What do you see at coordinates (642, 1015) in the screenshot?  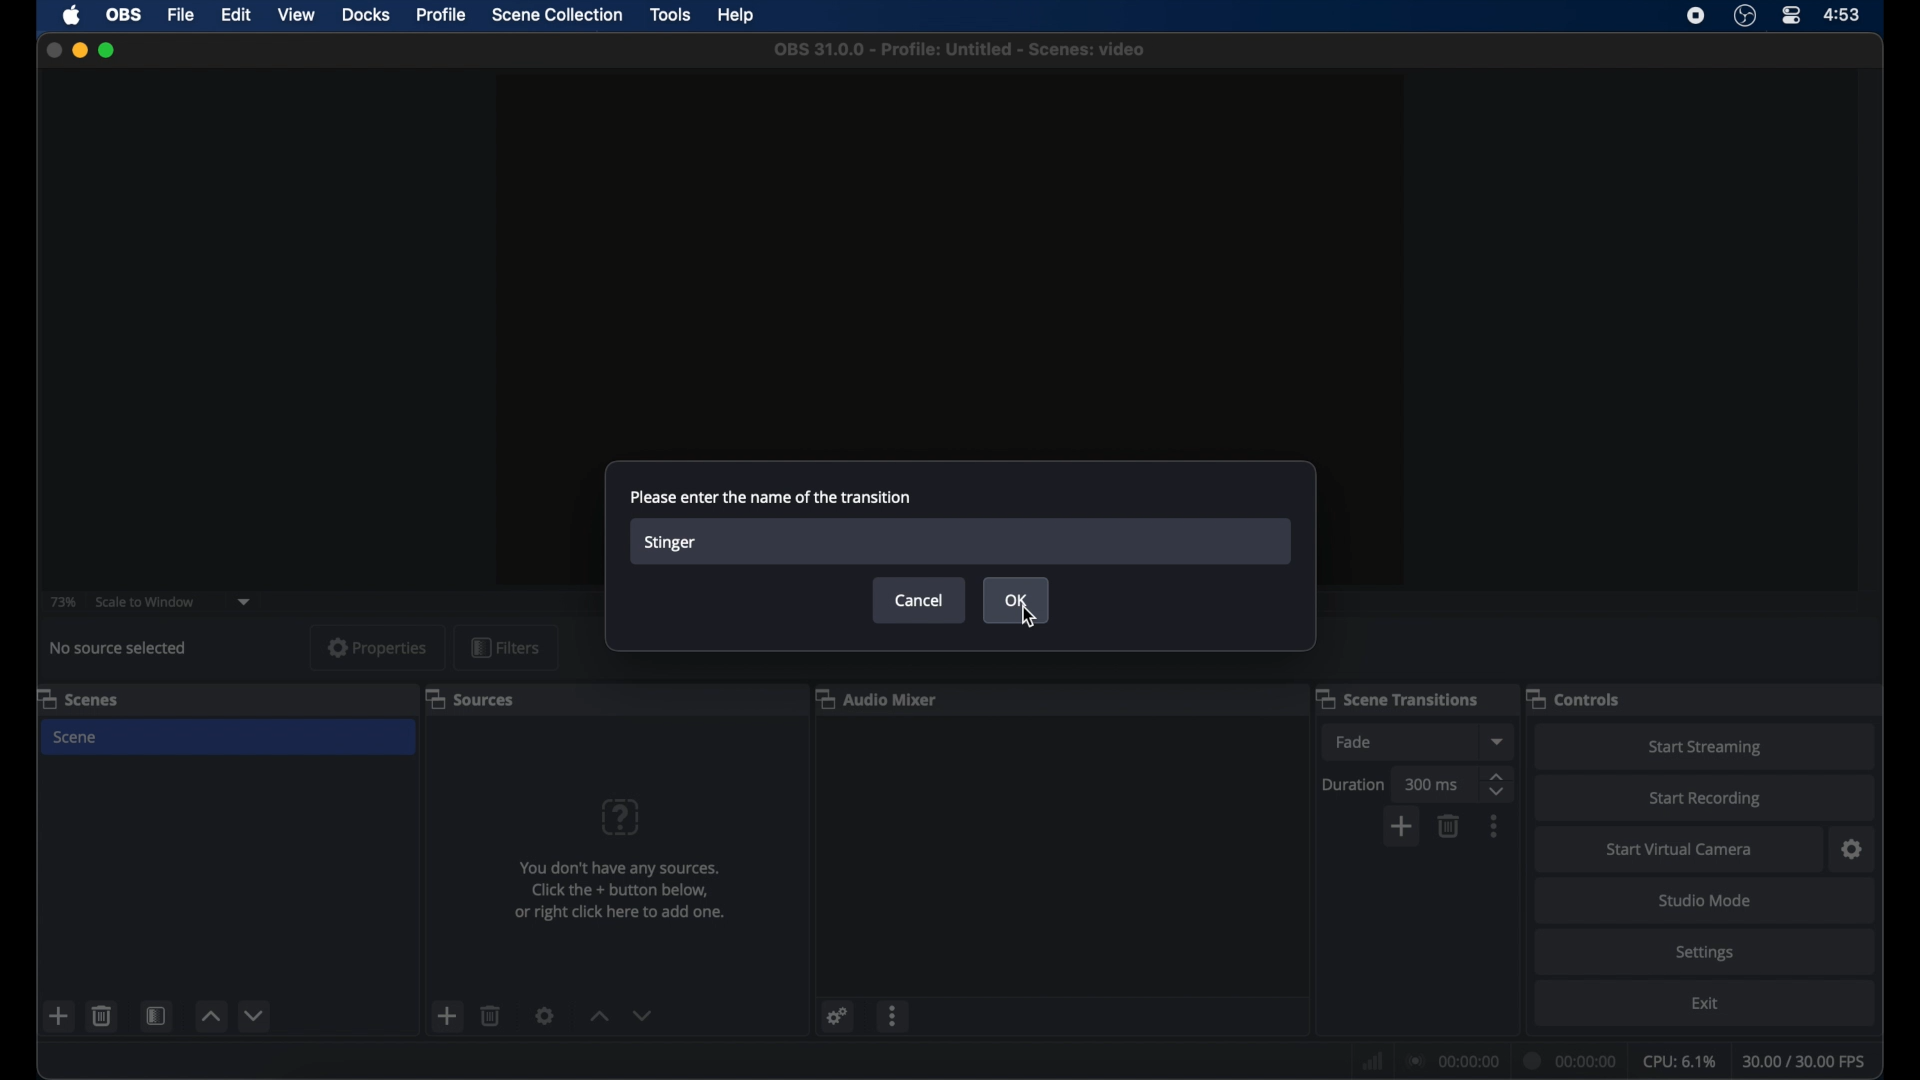 I see `decrement` at bounding box center [642, 1015].